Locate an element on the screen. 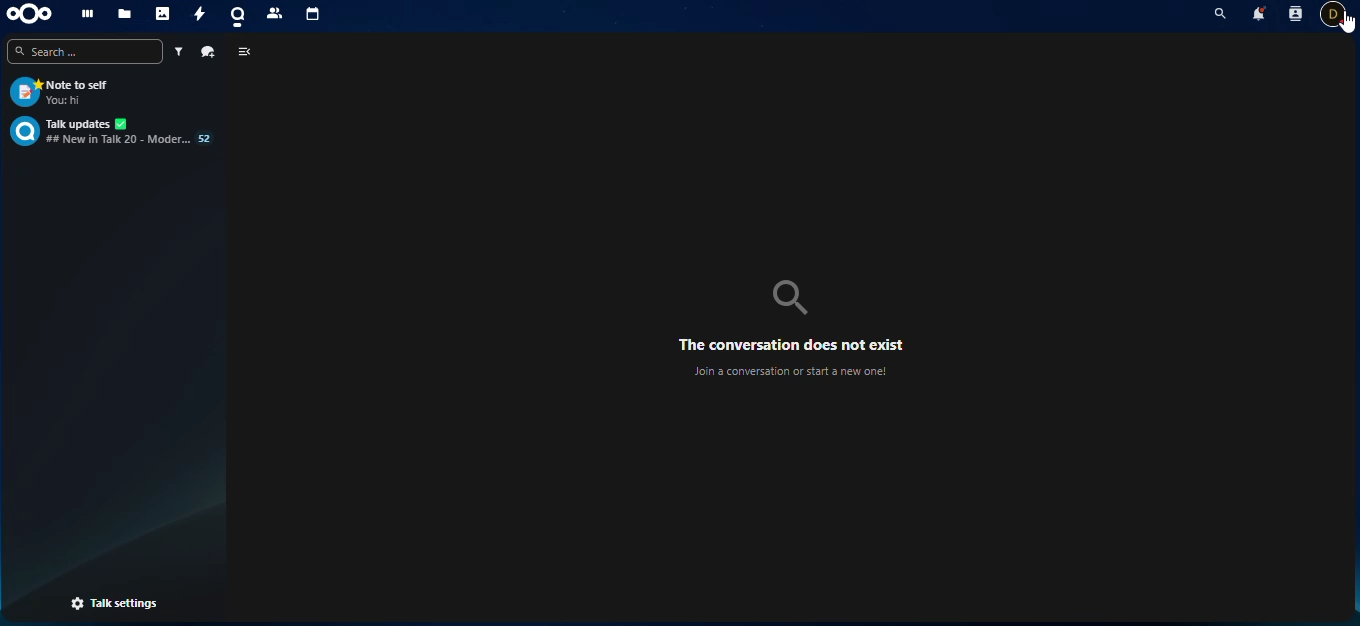 This screenshot has height=626, width=1360. Note to self You: hi is located at coordinates (113, 92).